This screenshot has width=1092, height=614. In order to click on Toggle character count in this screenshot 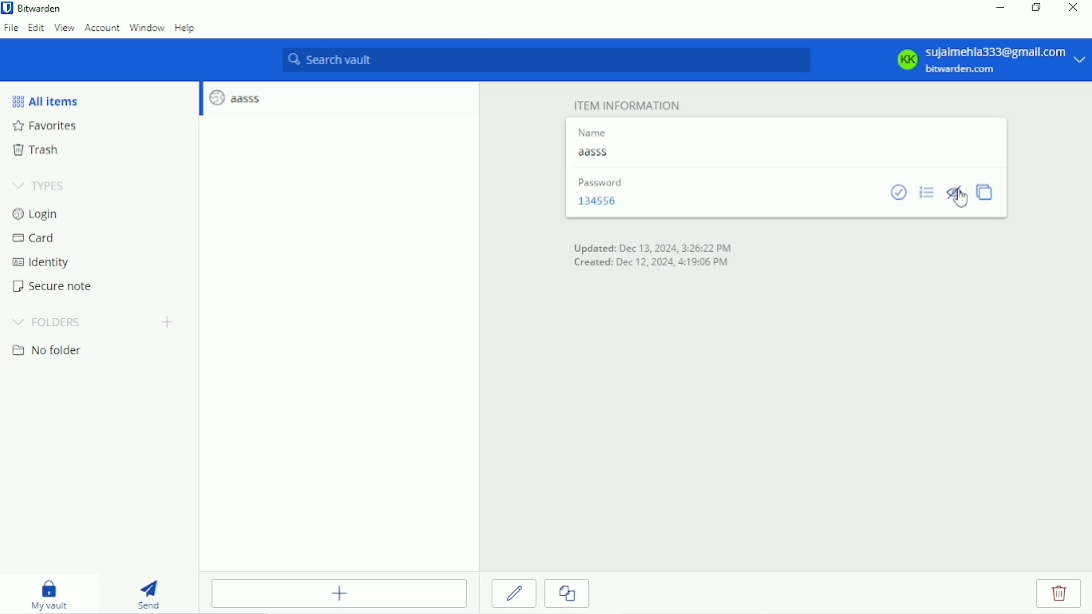, I will do `click(926, 192)`.